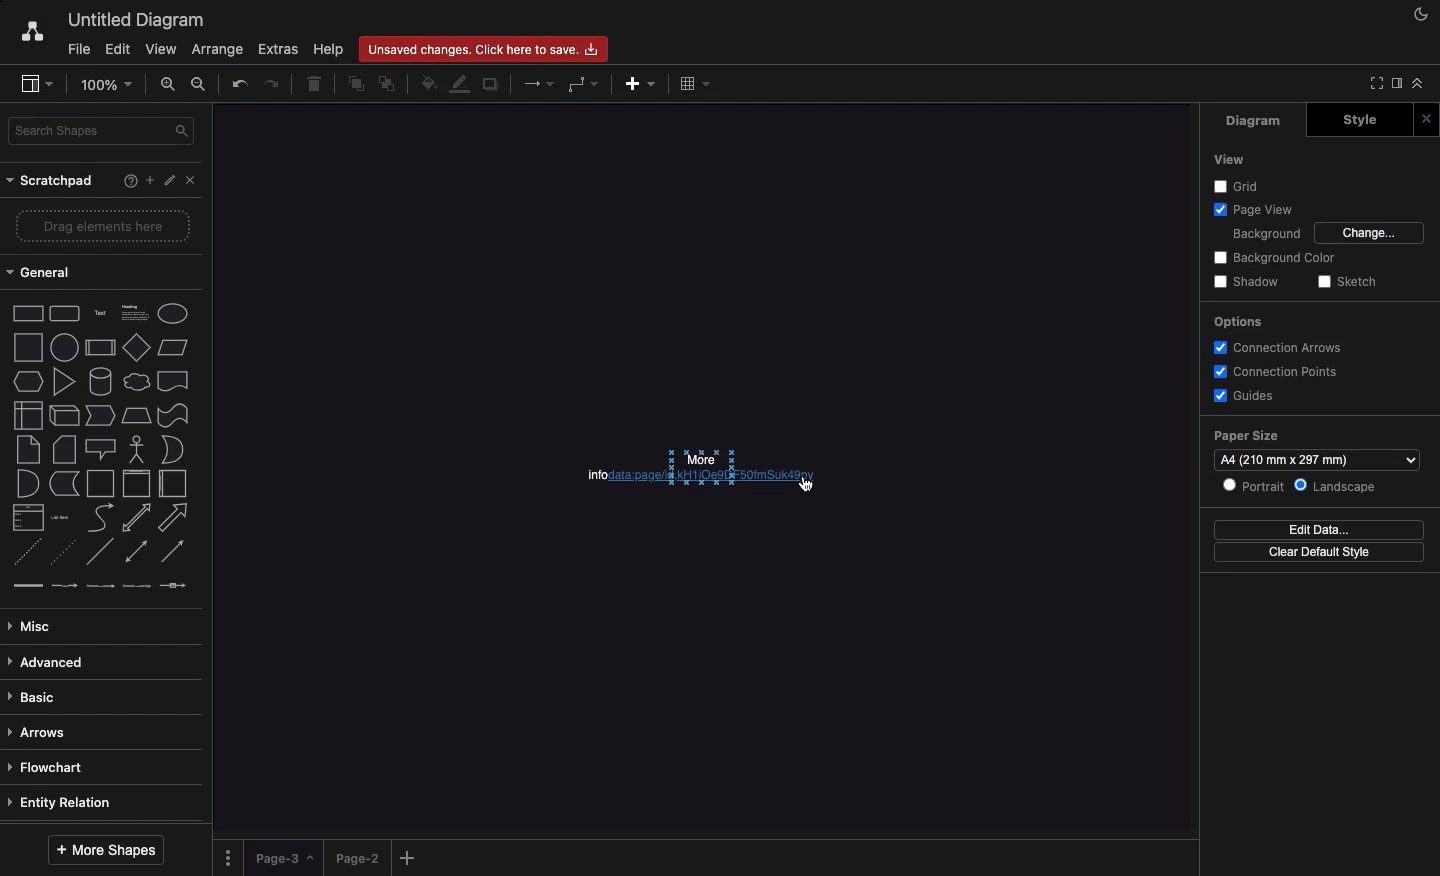 The height and width of the screenshot is (876, 1440). Describe the element at coordinates (65, 484) in the screenshot. I see `data storage` at that location.